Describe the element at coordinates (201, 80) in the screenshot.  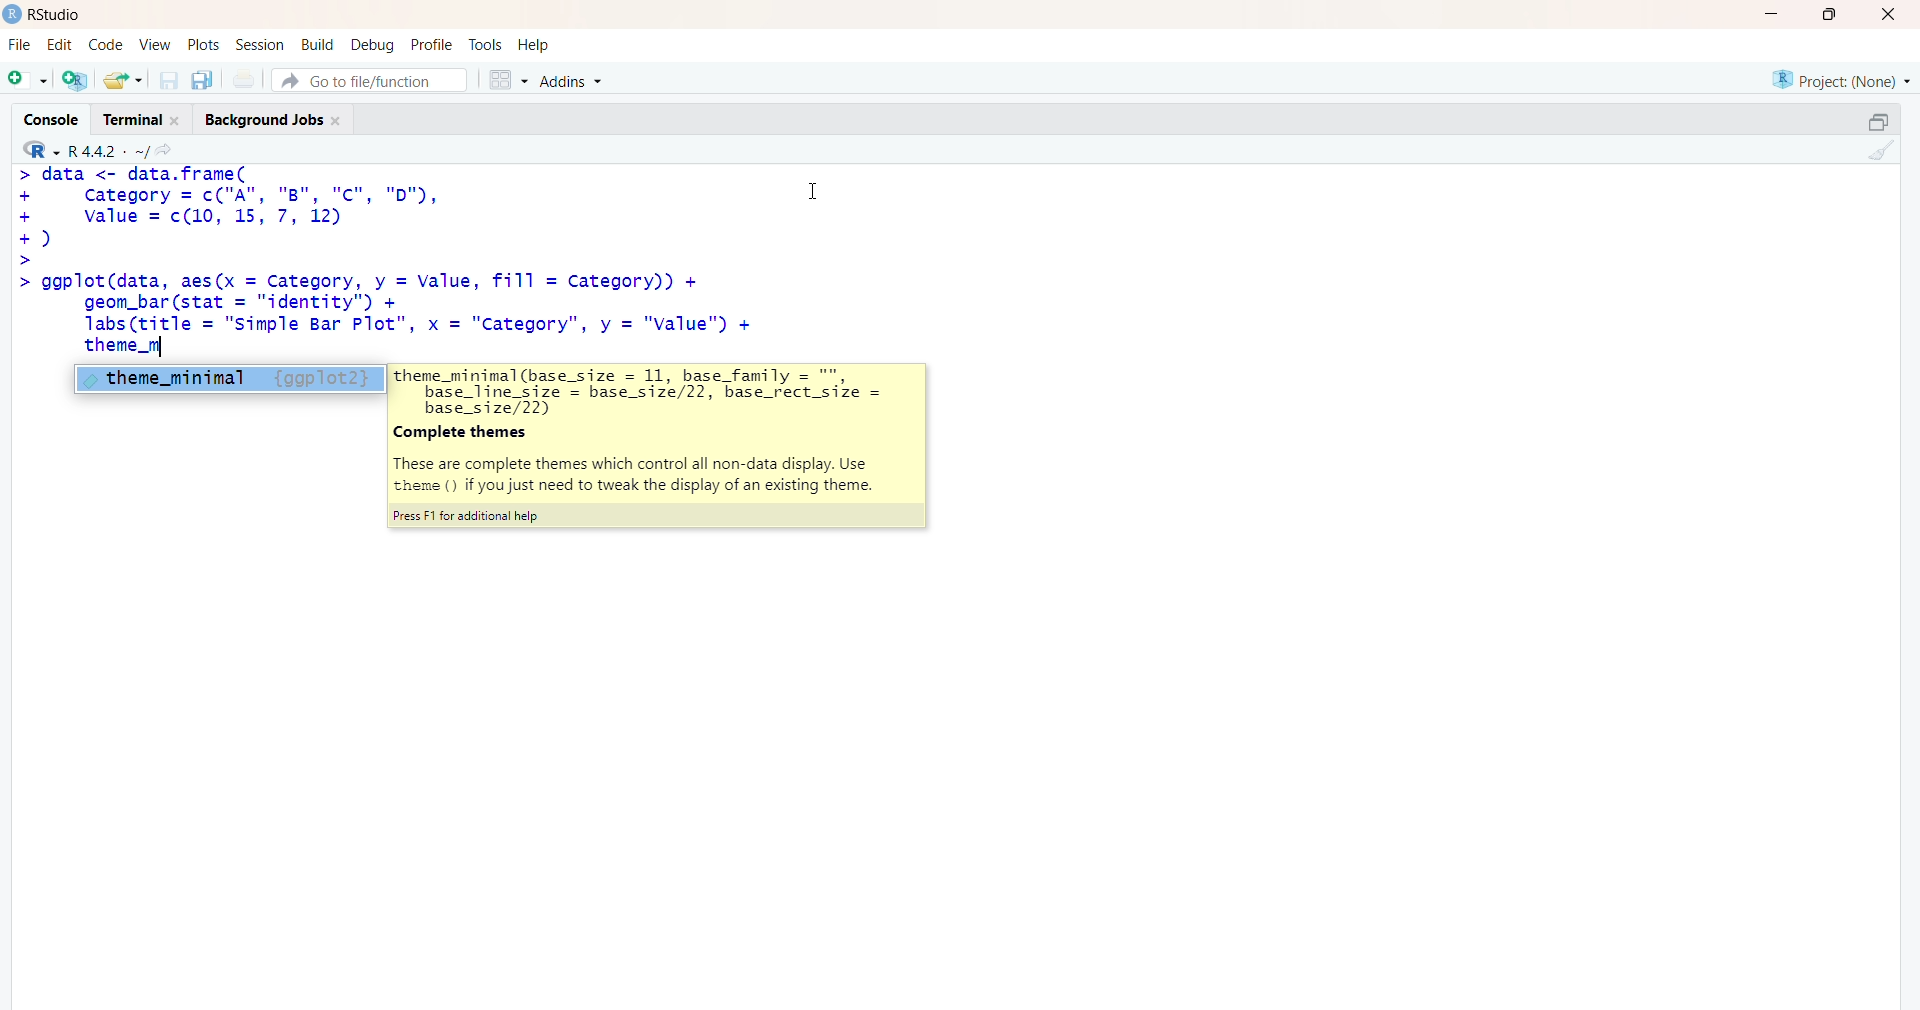
I see `save all open documents` at that location.